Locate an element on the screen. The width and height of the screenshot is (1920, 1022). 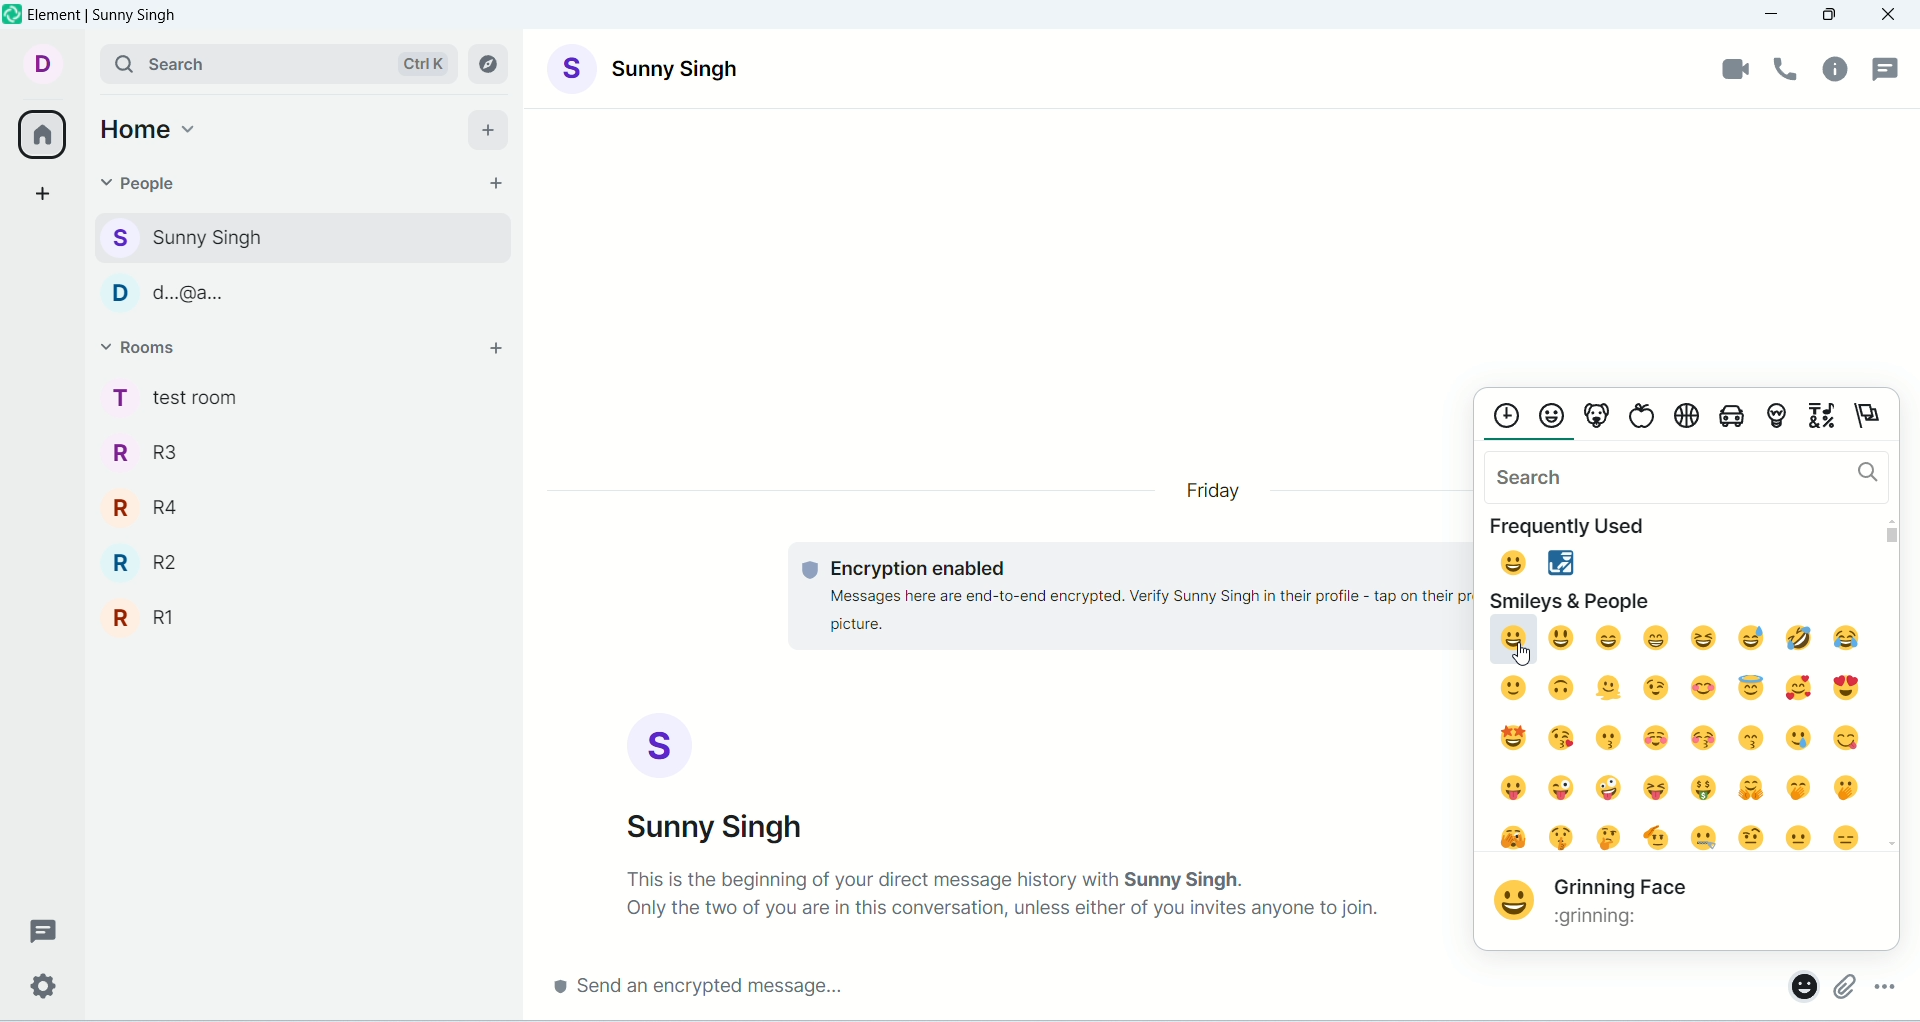
scroll up is located at coordinates (1890, 518).